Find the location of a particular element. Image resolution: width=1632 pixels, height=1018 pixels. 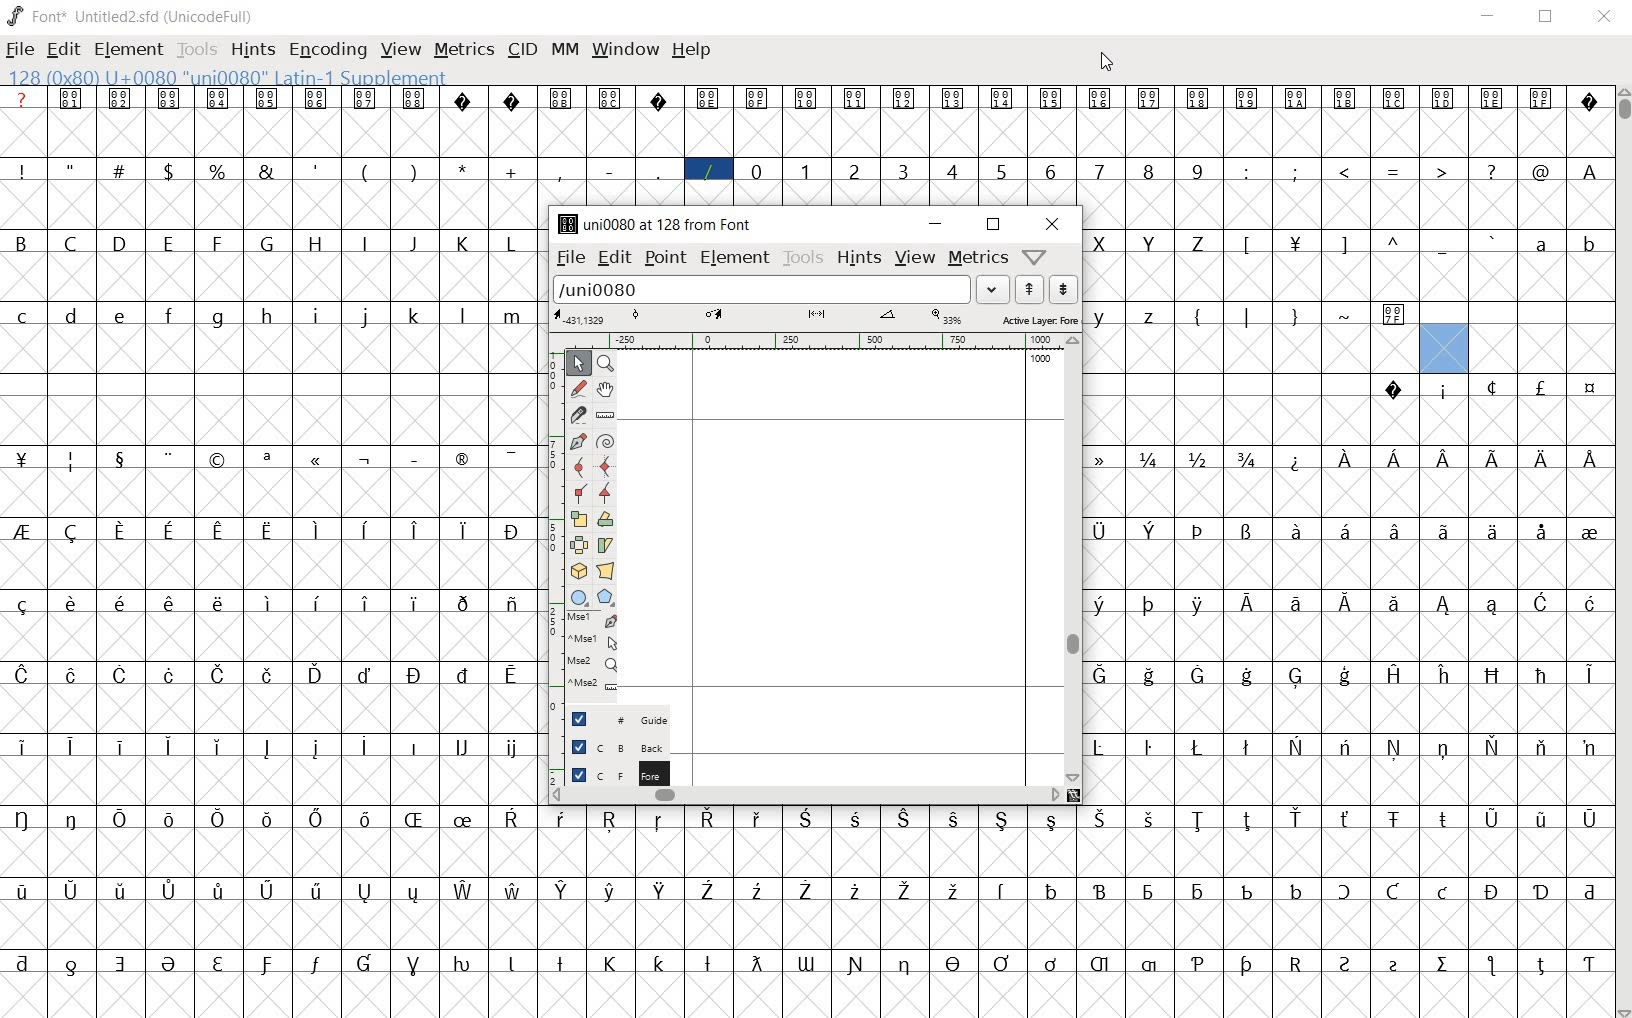

glyph is located at coordinates (364, 317).